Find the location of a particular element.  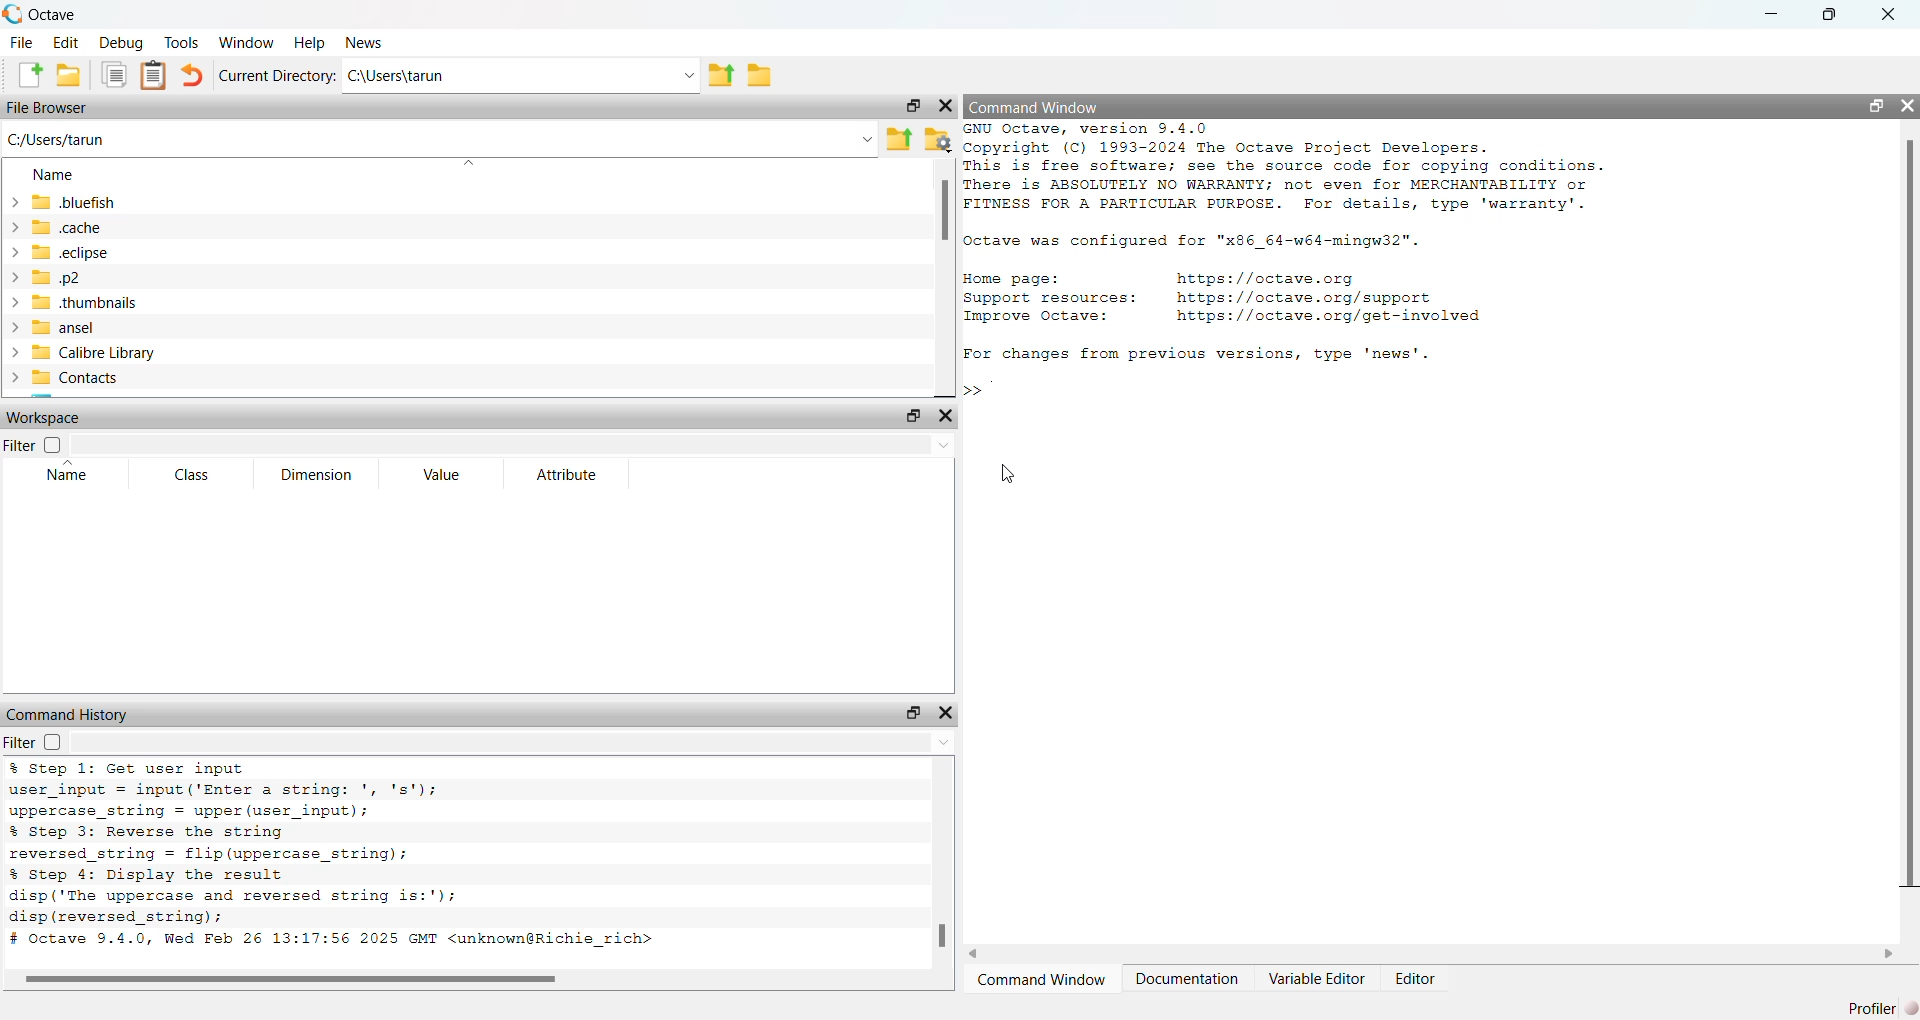

logo is located at coordinates (13, 12).